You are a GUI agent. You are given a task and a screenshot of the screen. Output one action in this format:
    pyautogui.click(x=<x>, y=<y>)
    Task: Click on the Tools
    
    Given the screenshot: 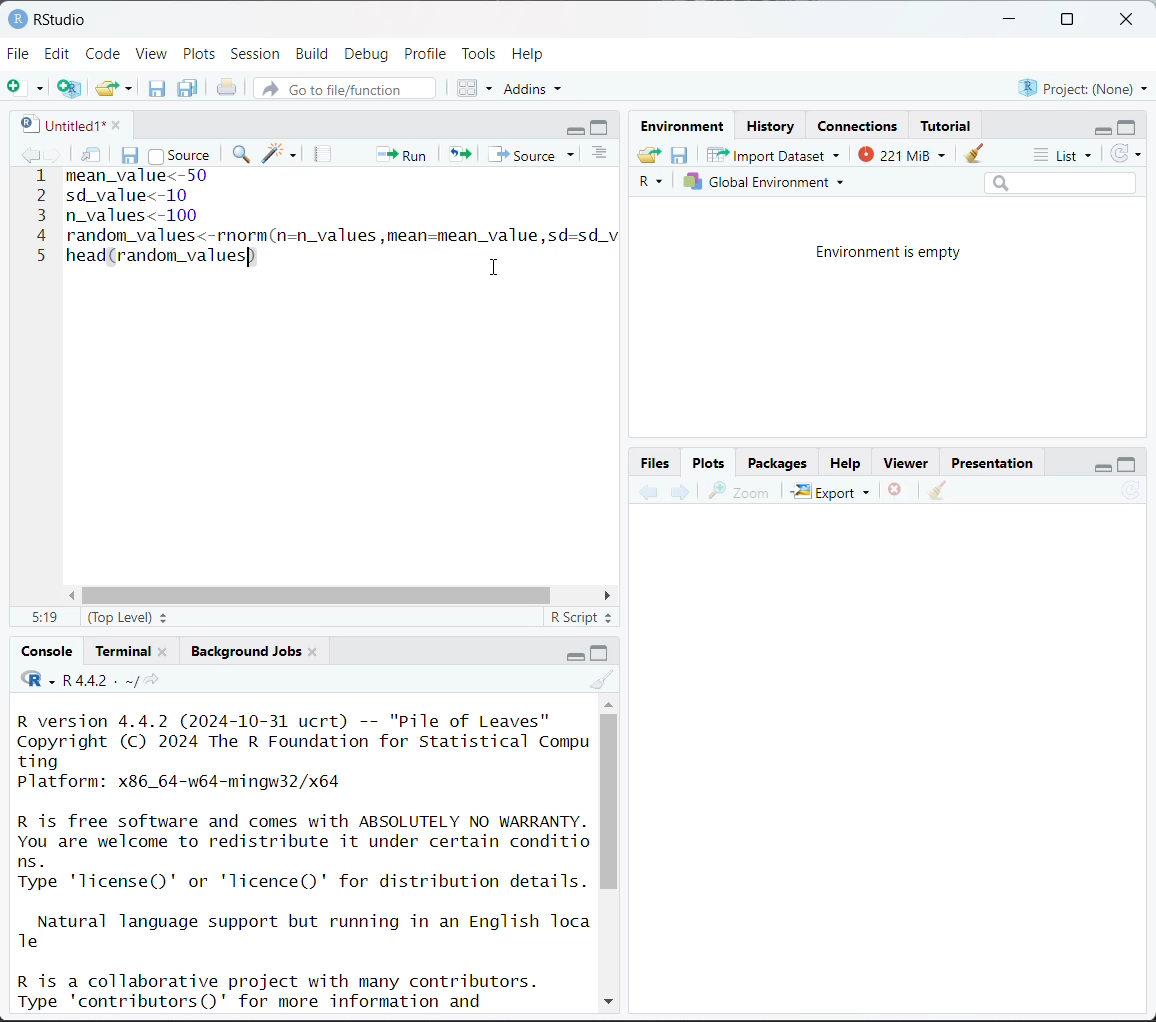 What is the action you would take?
    pyautogui.click(x=479, y=52)
    